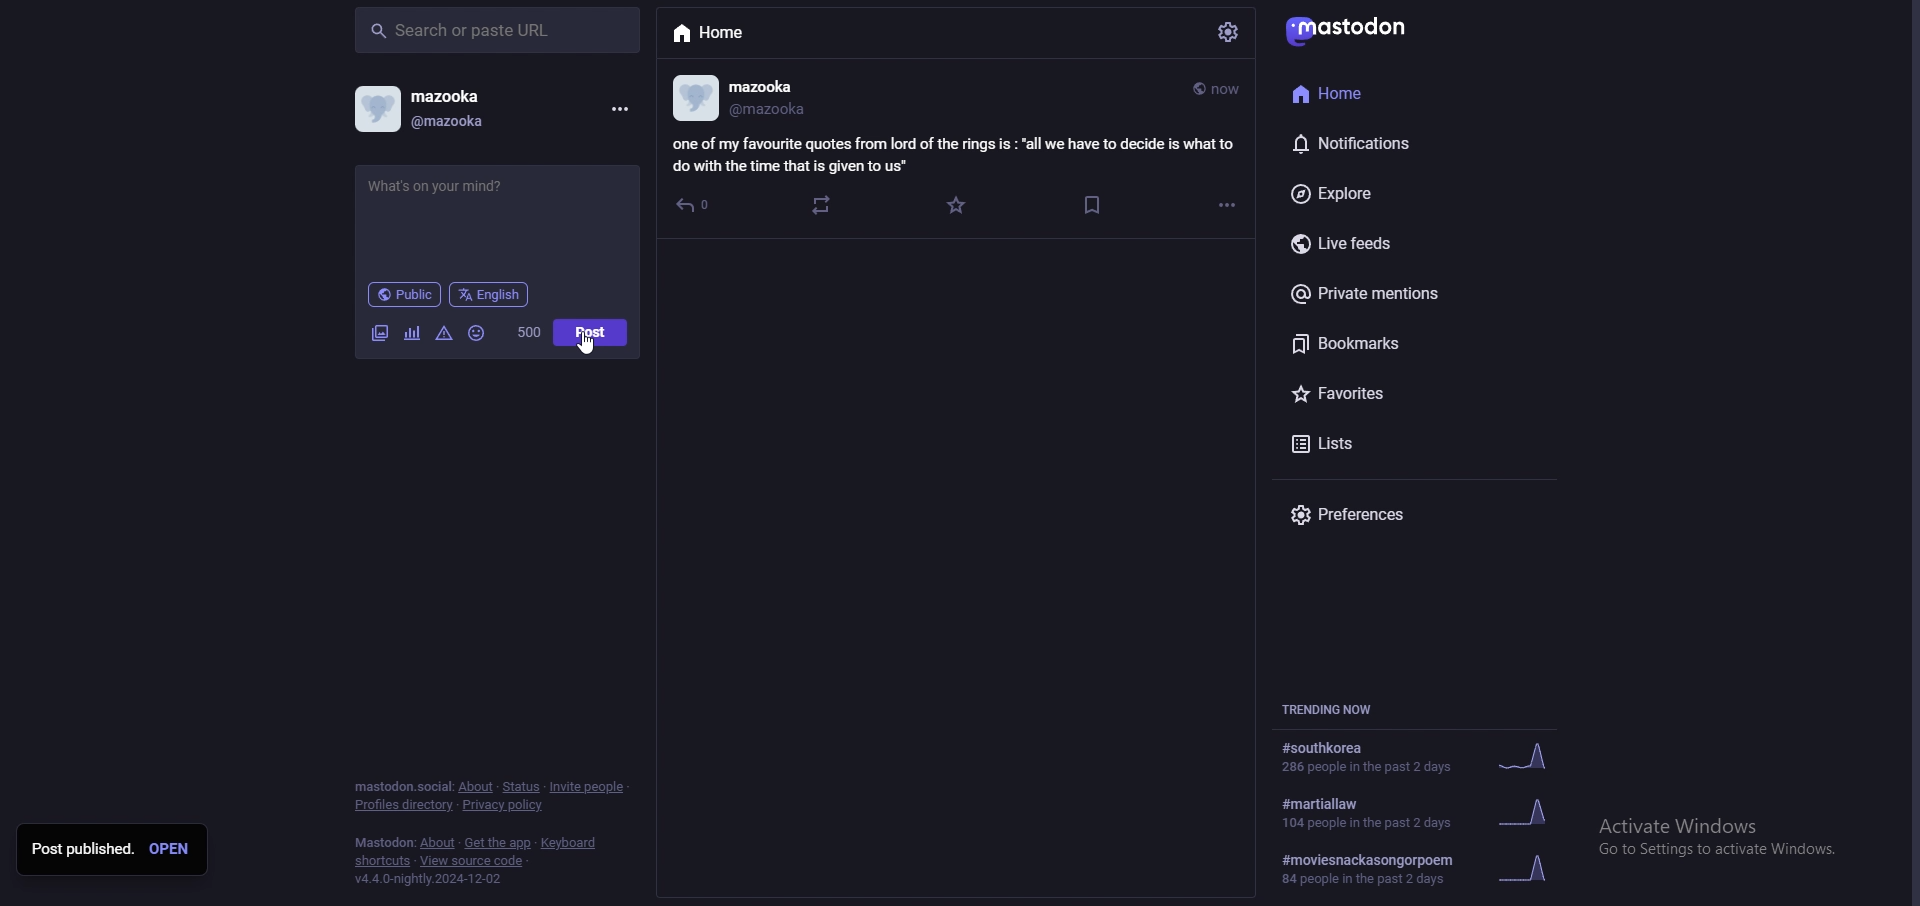  What do you see at coordinates (402, 788) in the screenshot?
I see `mastodon social` at bounding box center [402, 788].